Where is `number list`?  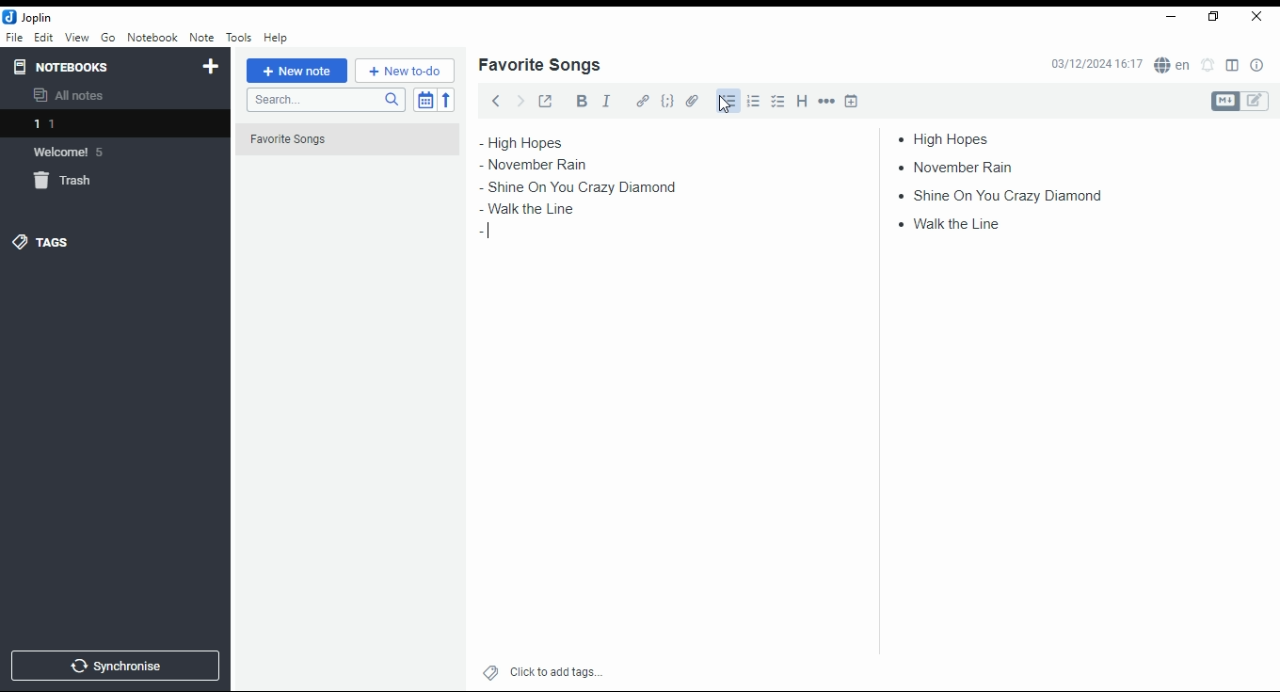
number list is located at coordinates (754, 100).